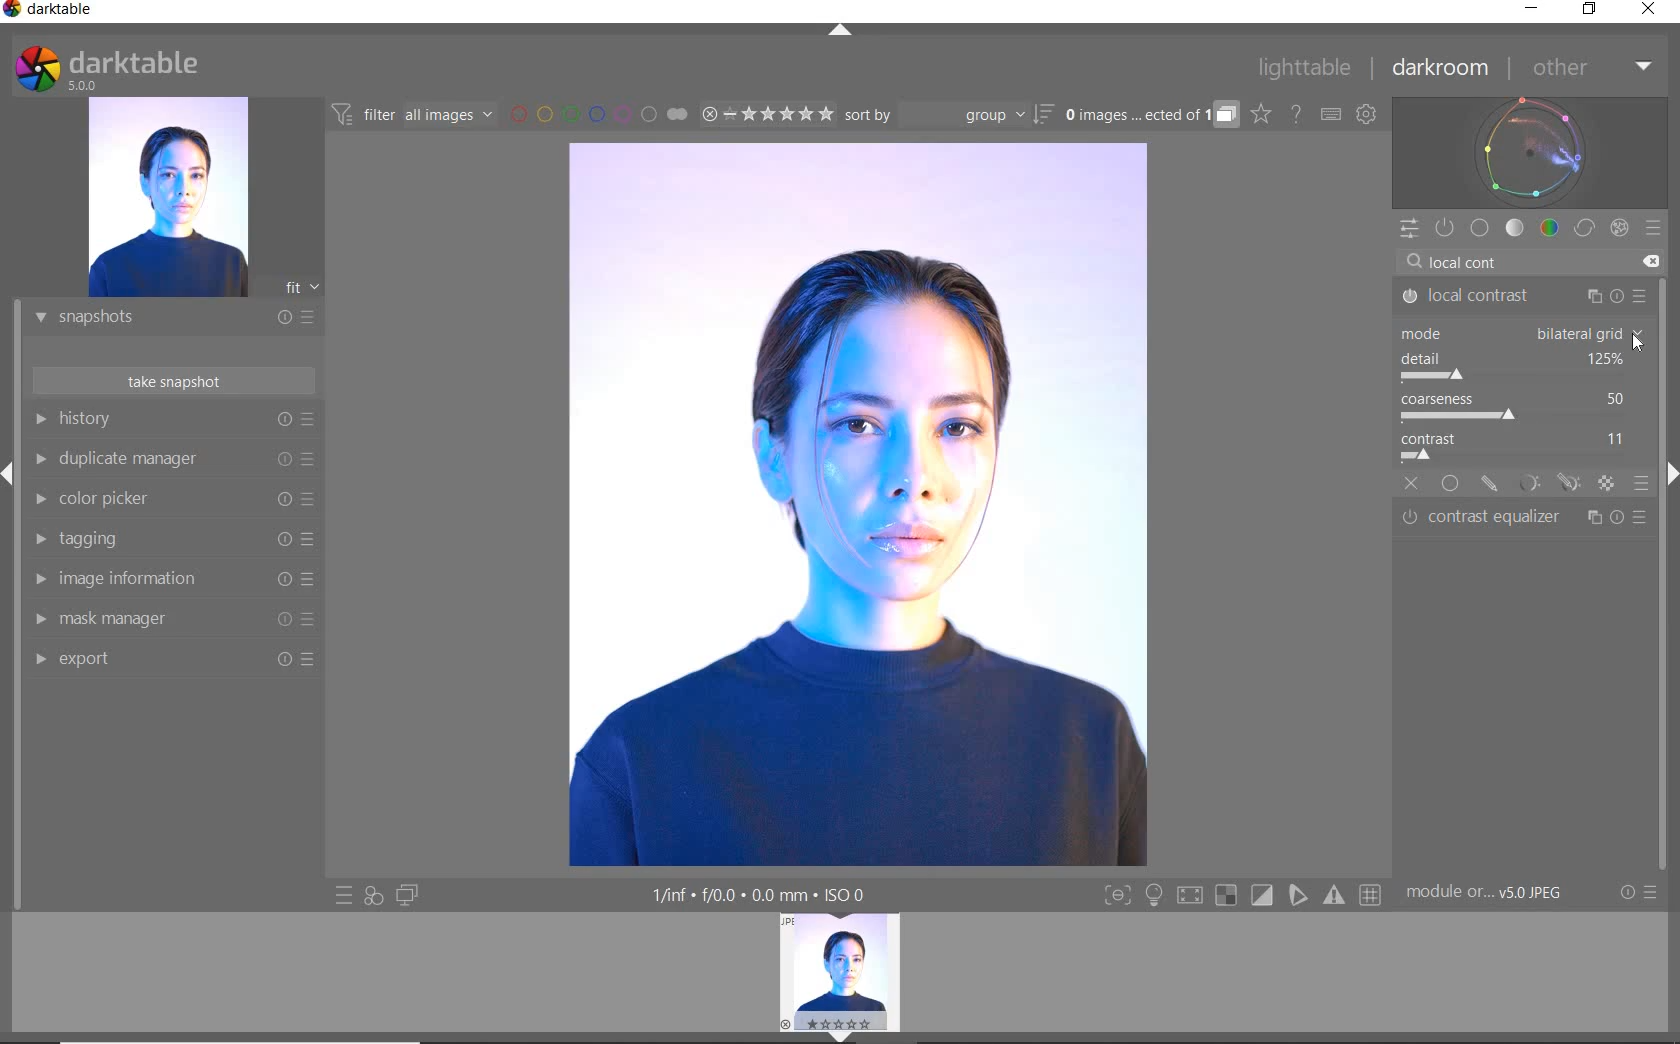  Describe the element at coordinates (1517, 368) in the screenshot. I see `detail` at that location.